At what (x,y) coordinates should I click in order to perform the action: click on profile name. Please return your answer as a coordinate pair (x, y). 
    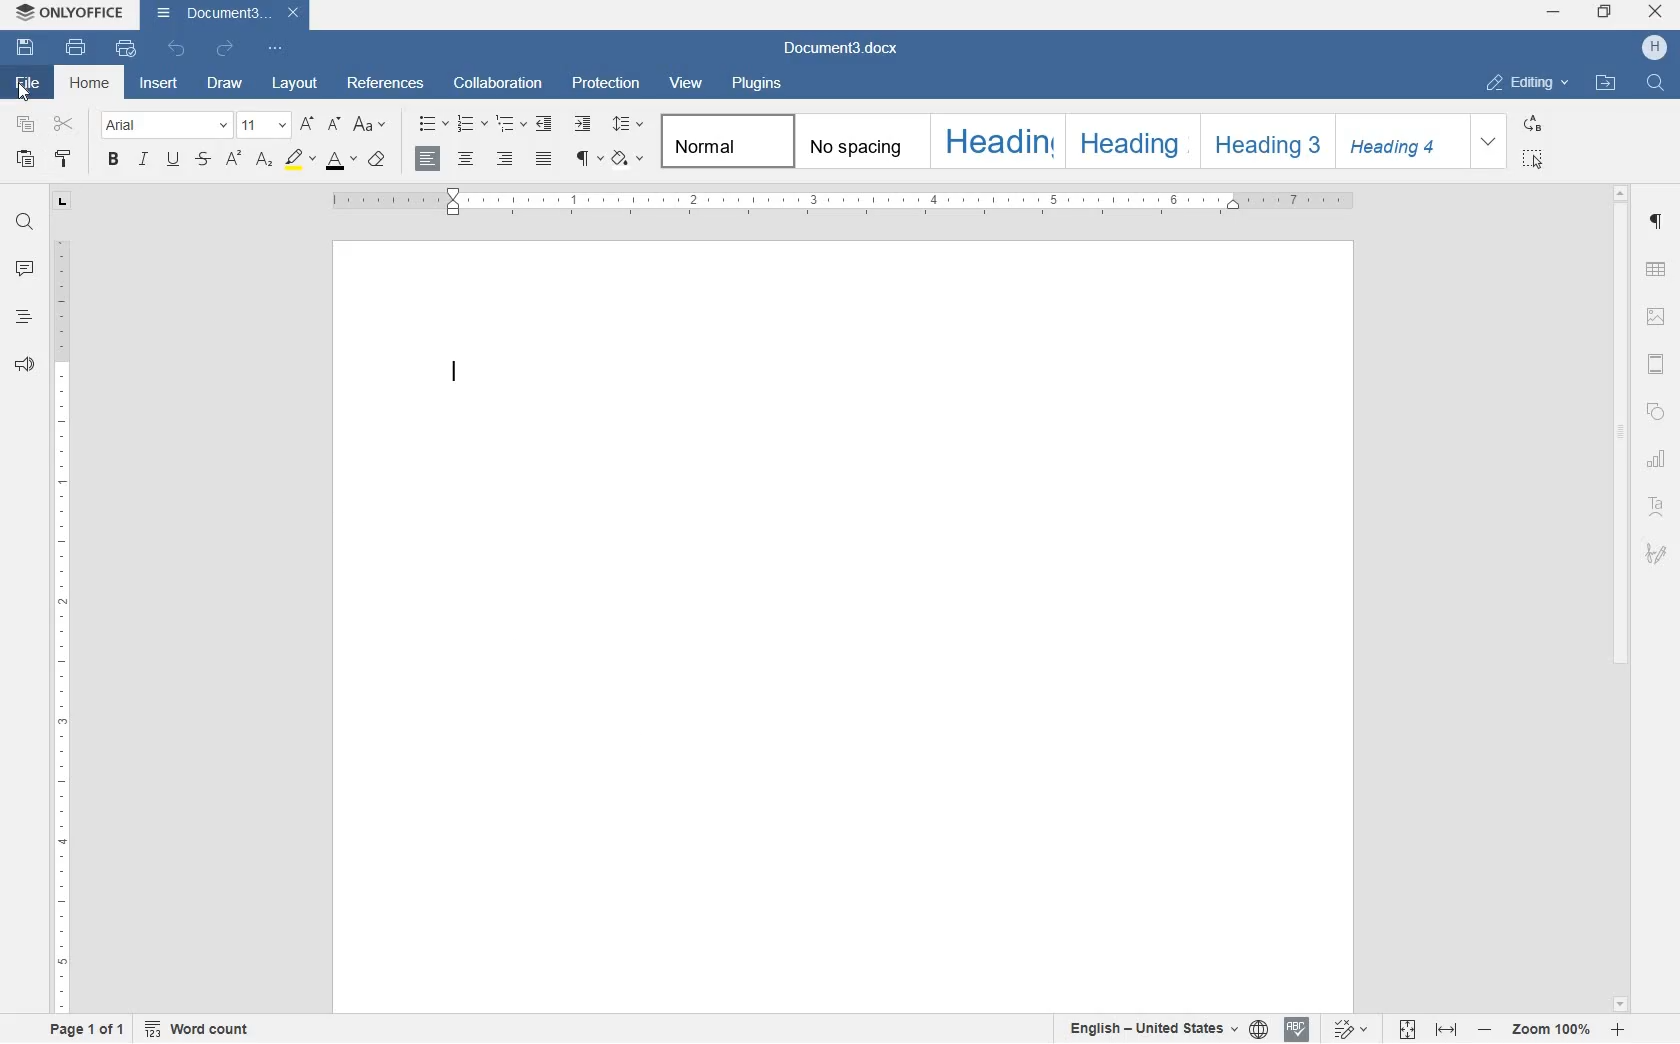
    Looking at the image, I should click on (1652, 47).